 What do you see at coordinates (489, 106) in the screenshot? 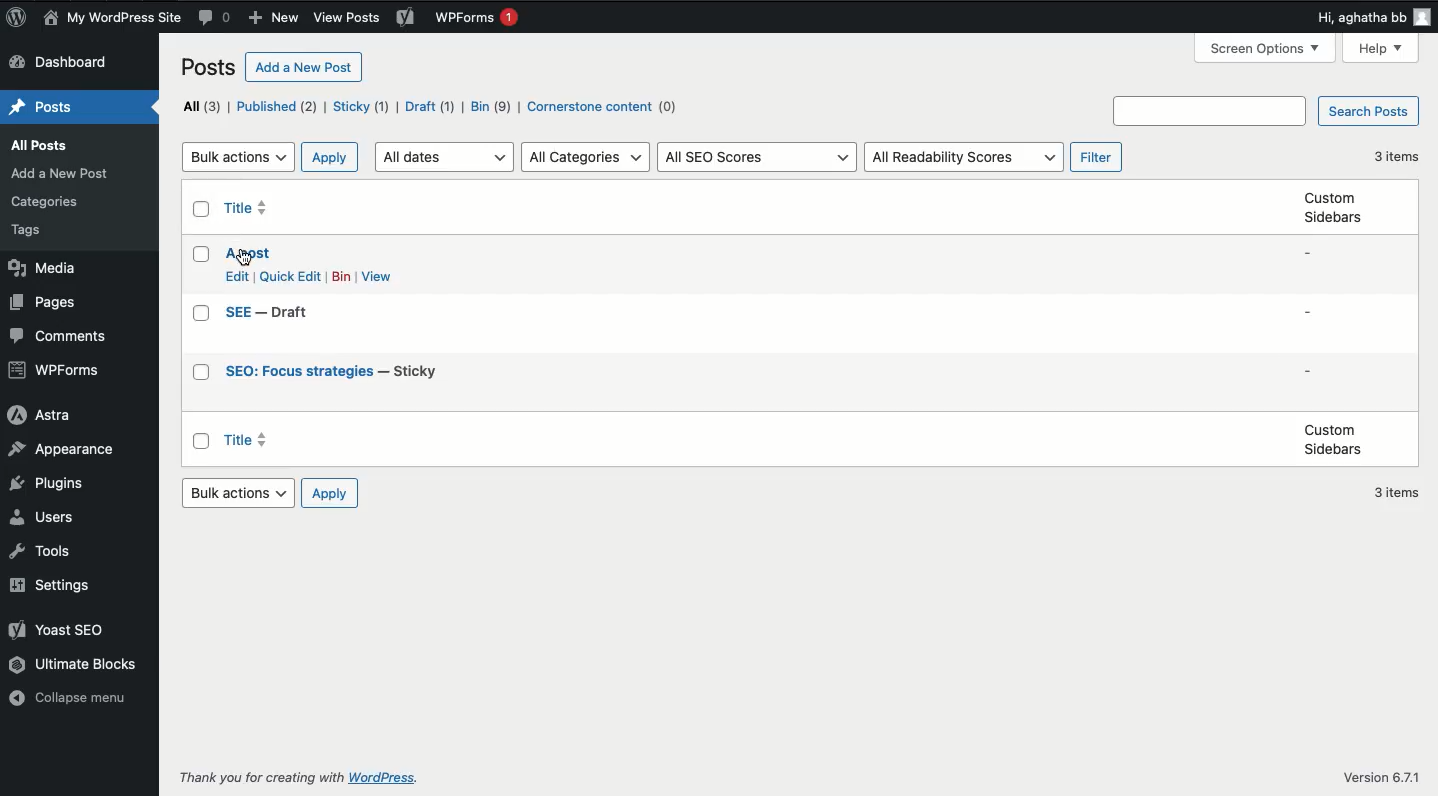
I see `Bin` at bounding box center [489, 106].